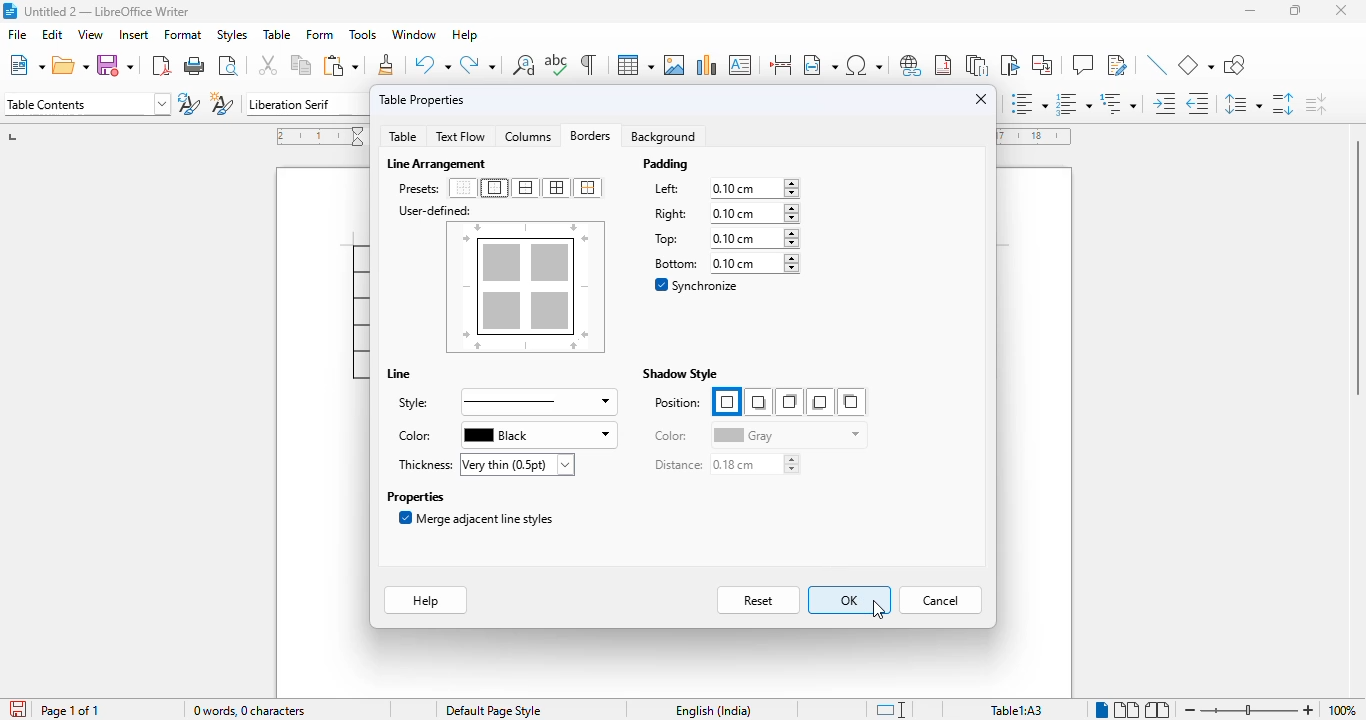 The width and height of the screenshot is (1366, 720). What do you see at coordinates (90, 35) in the screenshot?
I see `view` at bounding box center [90, 35].